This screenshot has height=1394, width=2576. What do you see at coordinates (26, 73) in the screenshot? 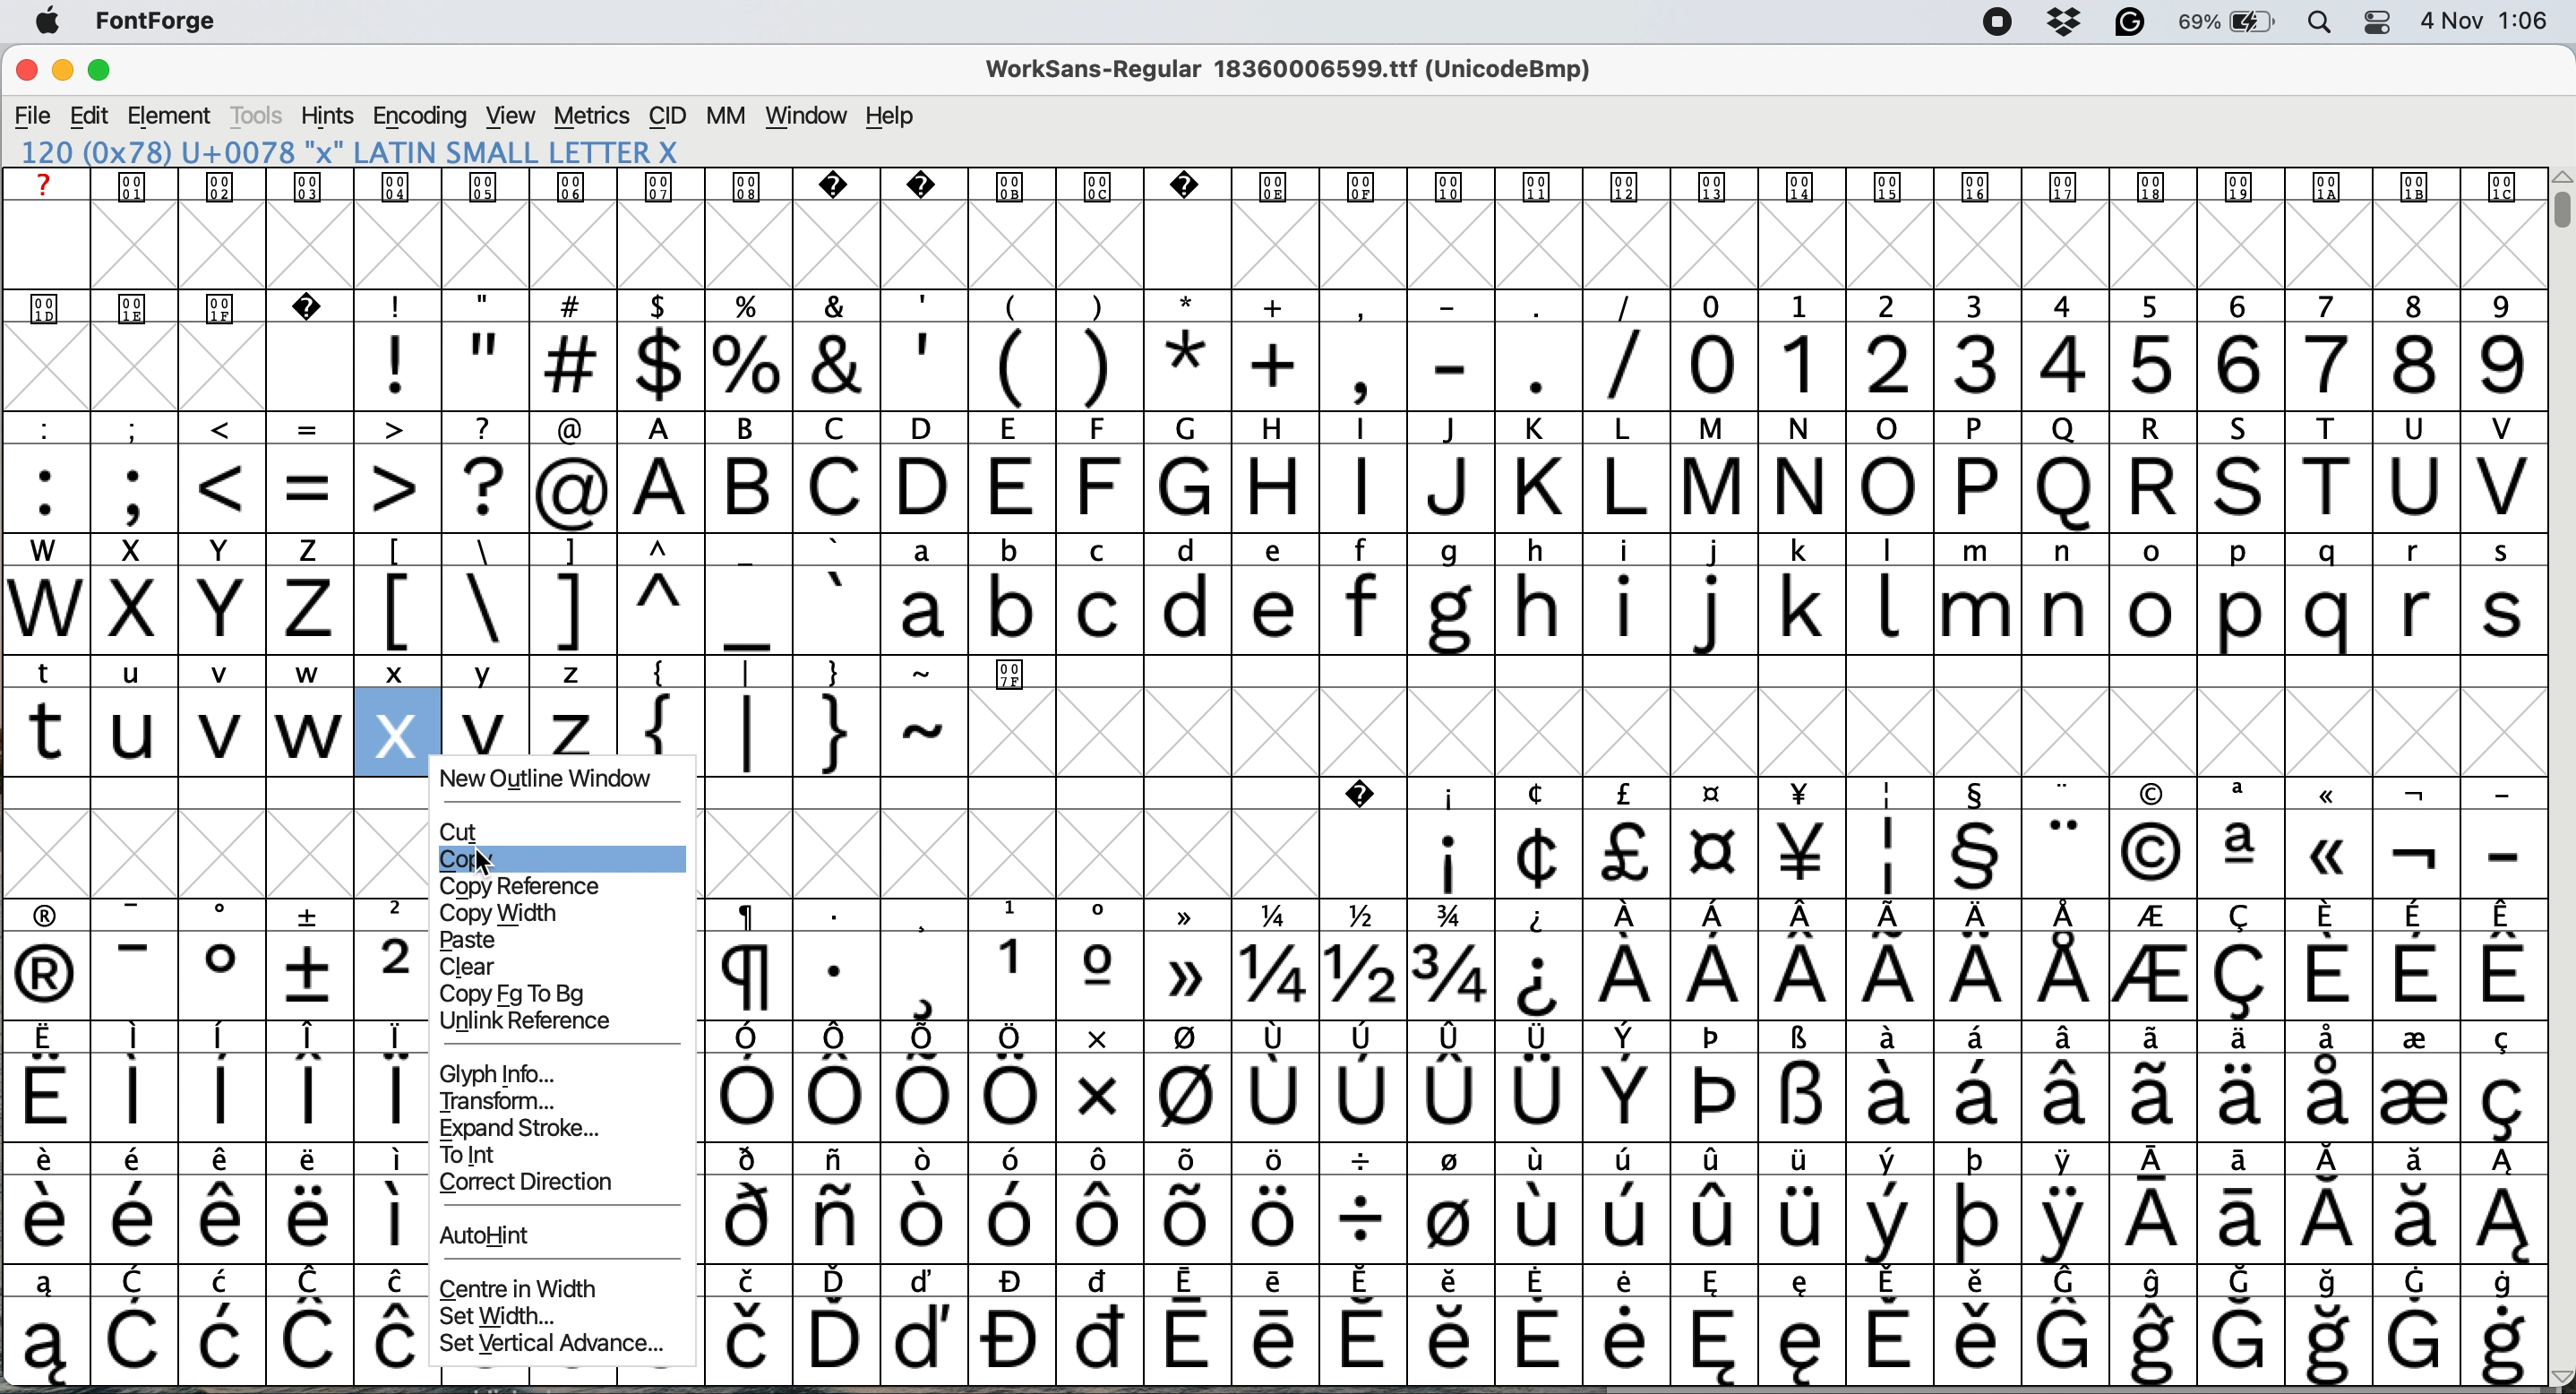
I see `close` at bounding box center [26, 73].